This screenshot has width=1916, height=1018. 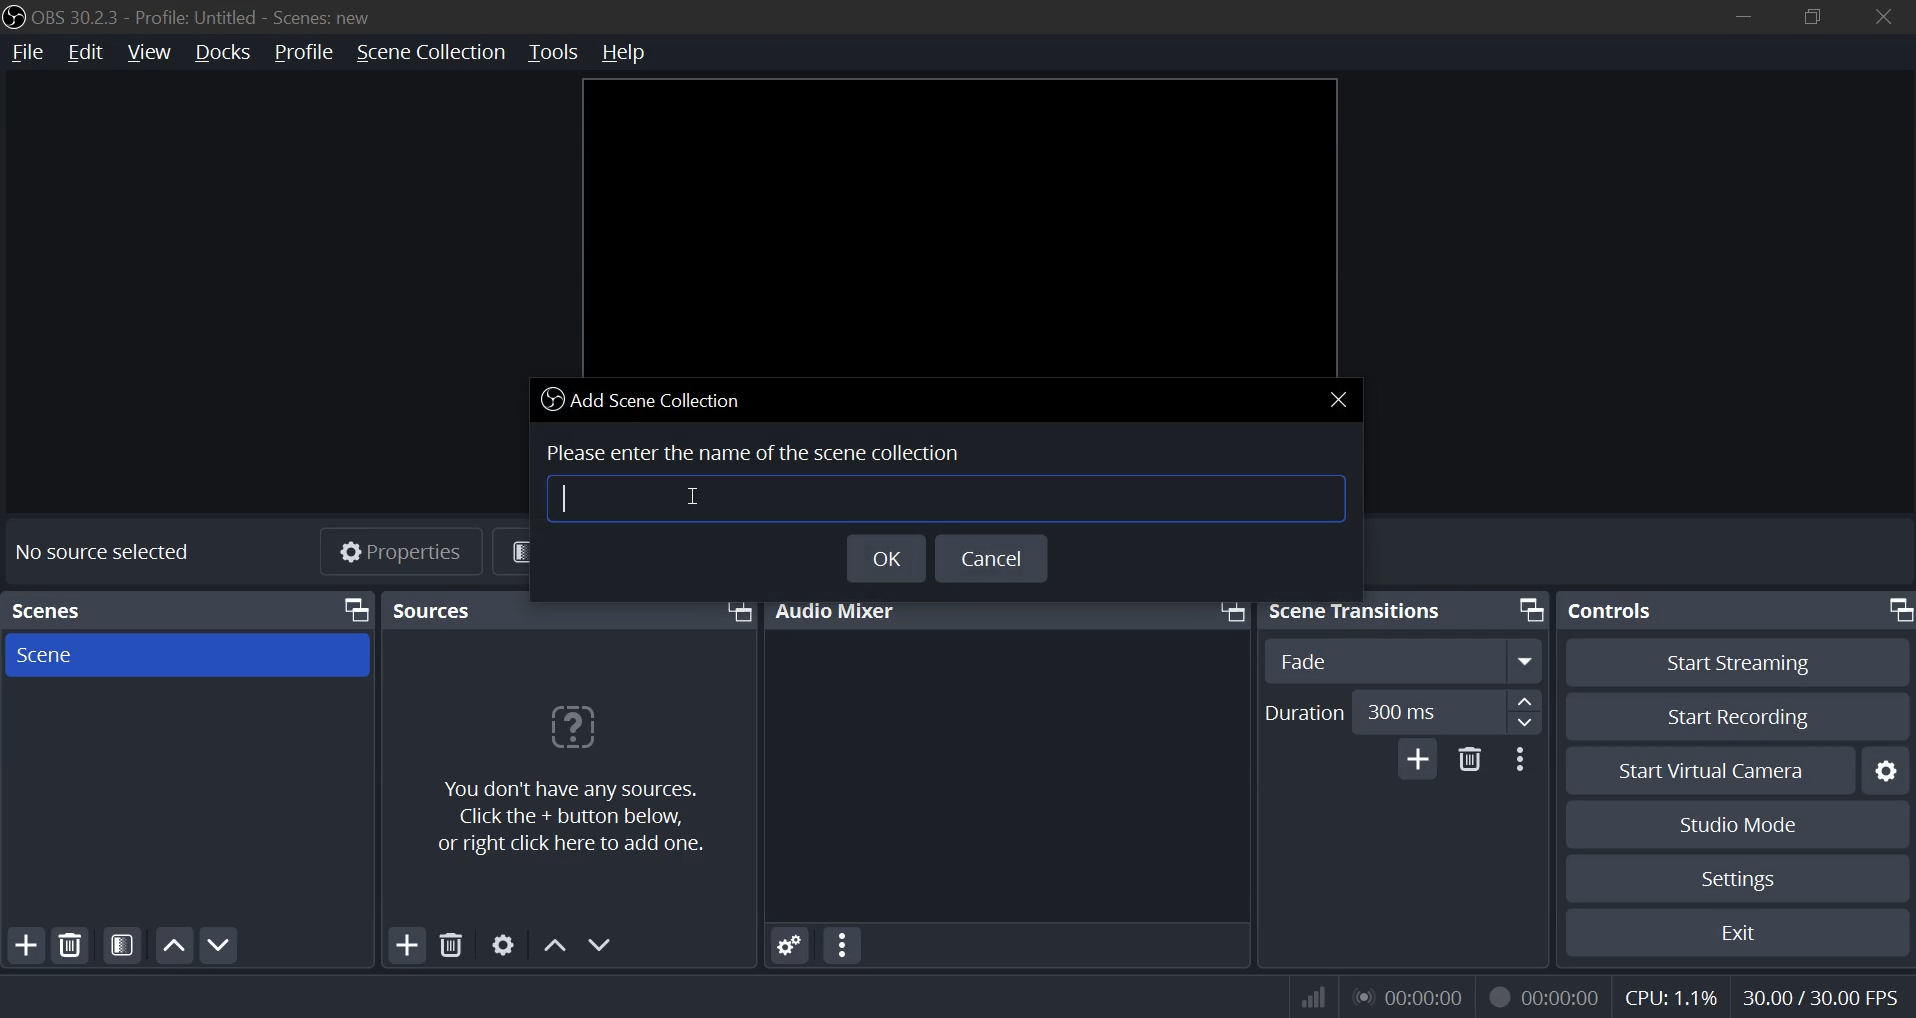 I want to click on record streamed, so click(x=1544, y=995).